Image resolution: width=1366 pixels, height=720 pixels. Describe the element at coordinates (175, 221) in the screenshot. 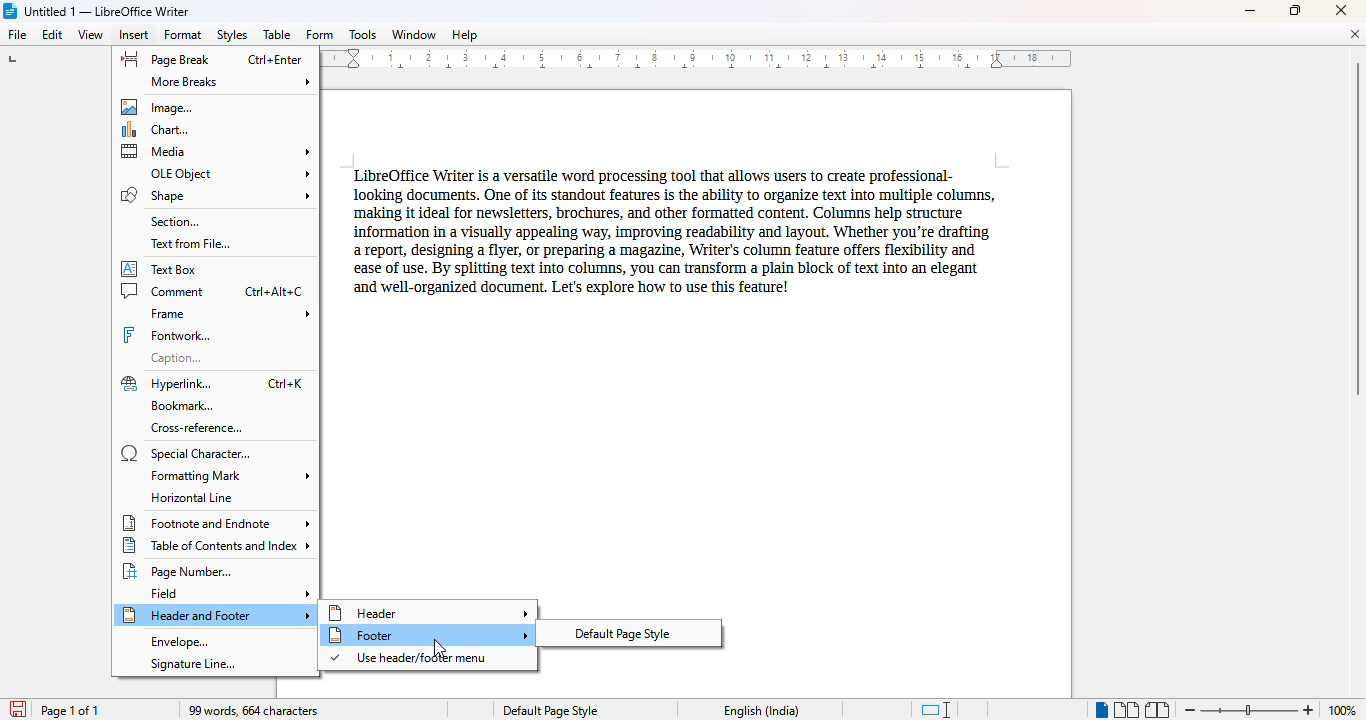

I see `section` at that location.